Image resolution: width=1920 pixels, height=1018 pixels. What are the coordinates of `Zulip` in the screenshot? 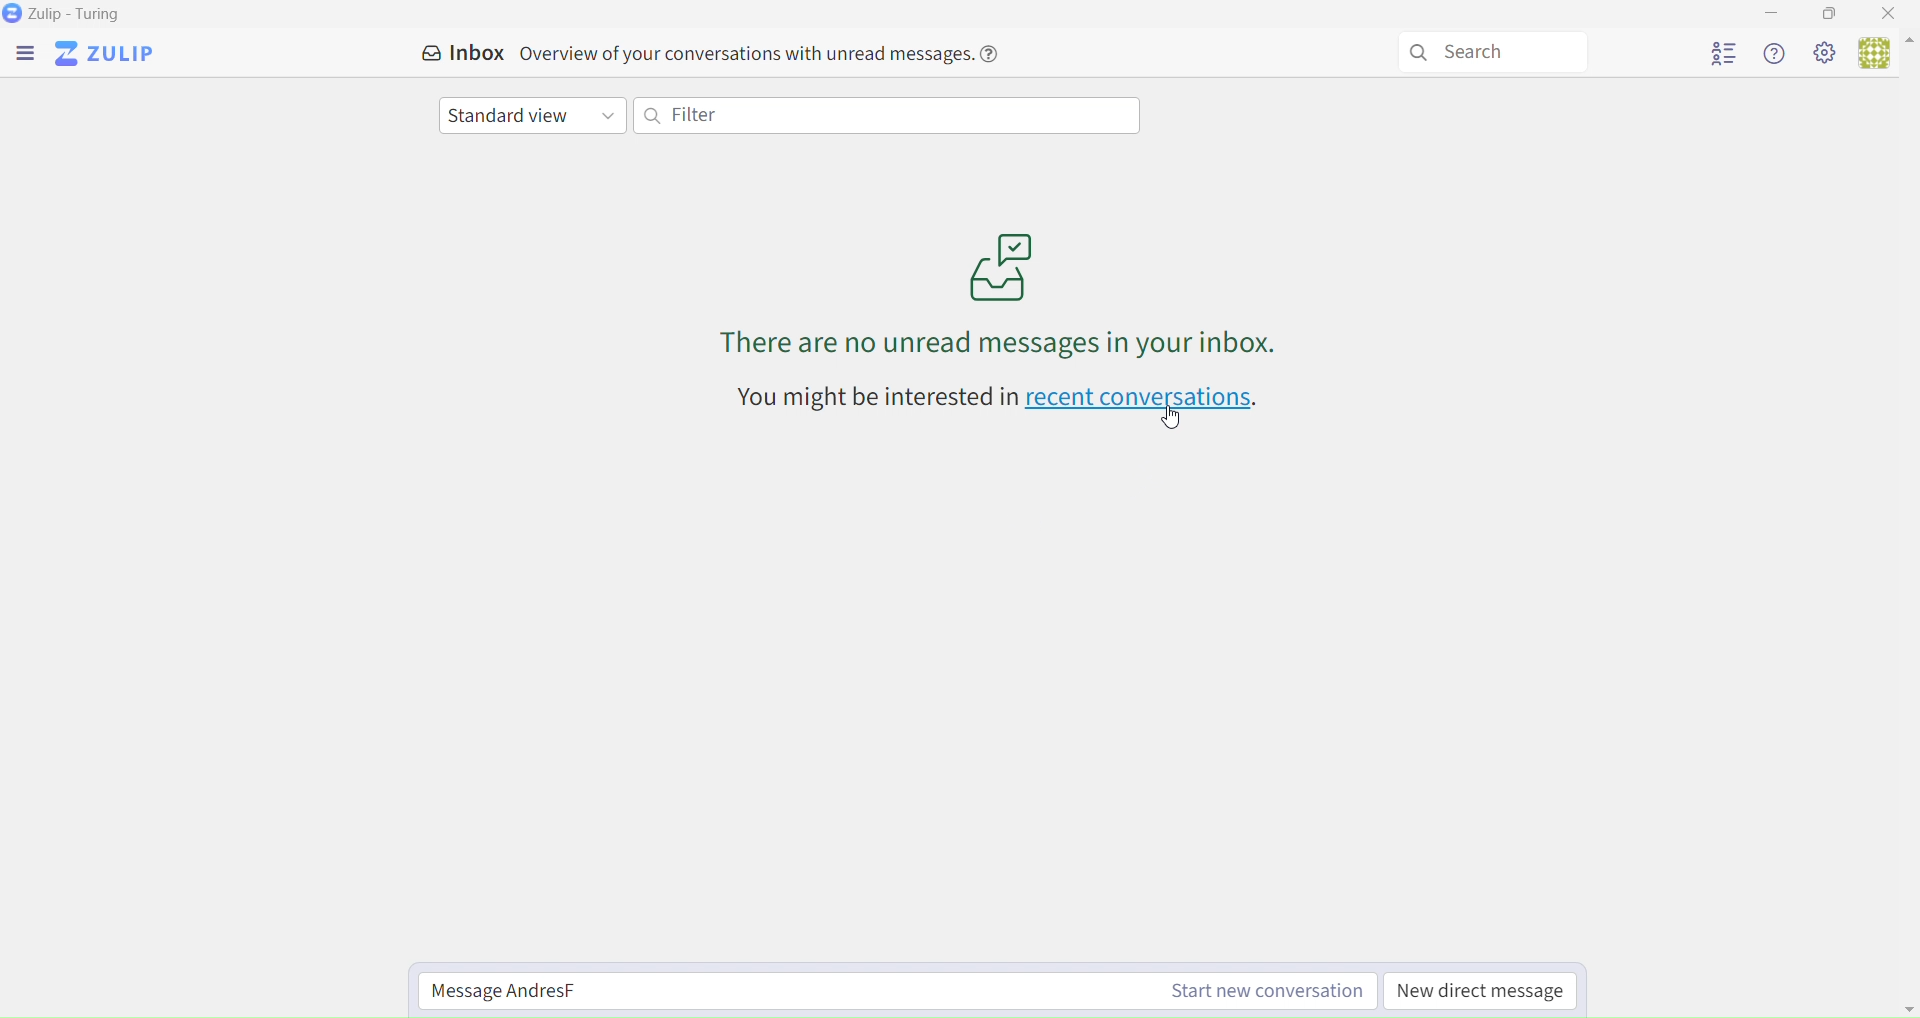 It's located at (115, 53).